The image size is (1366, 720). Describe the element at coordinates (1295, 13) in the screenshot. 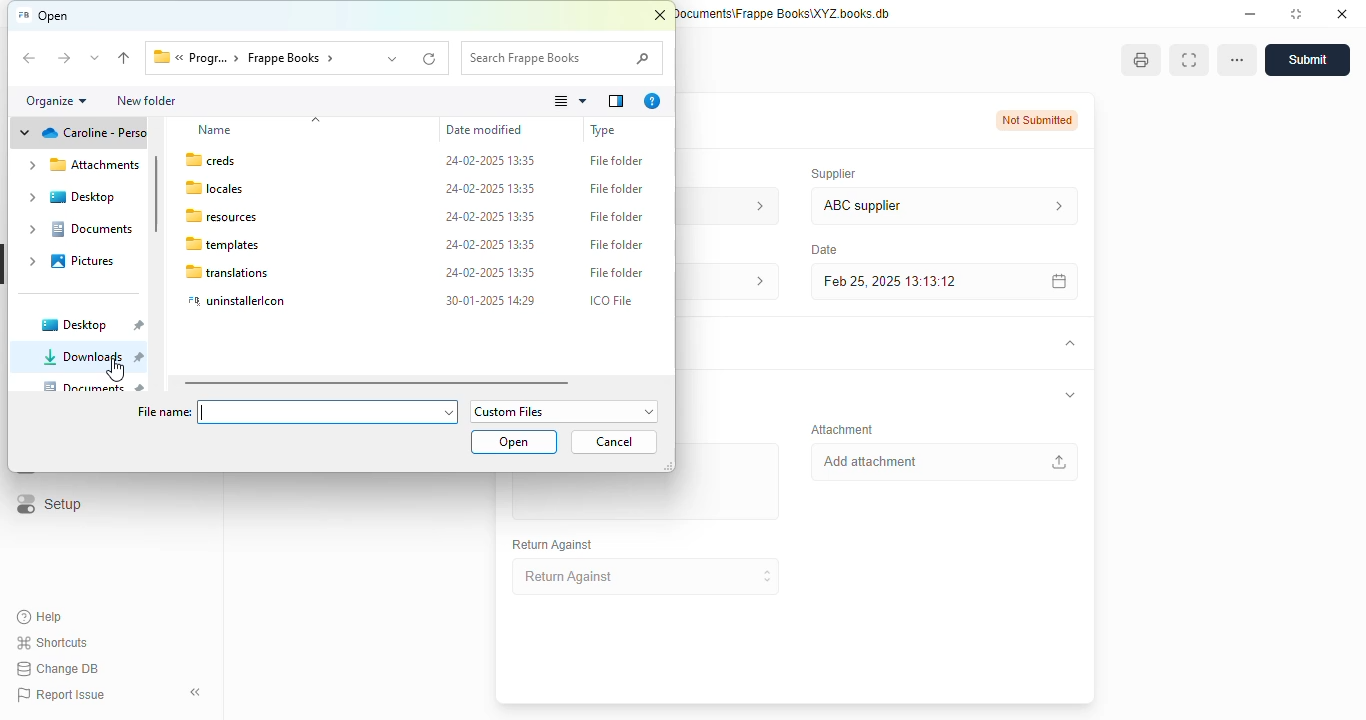

I see `toggle maximize` at that location.